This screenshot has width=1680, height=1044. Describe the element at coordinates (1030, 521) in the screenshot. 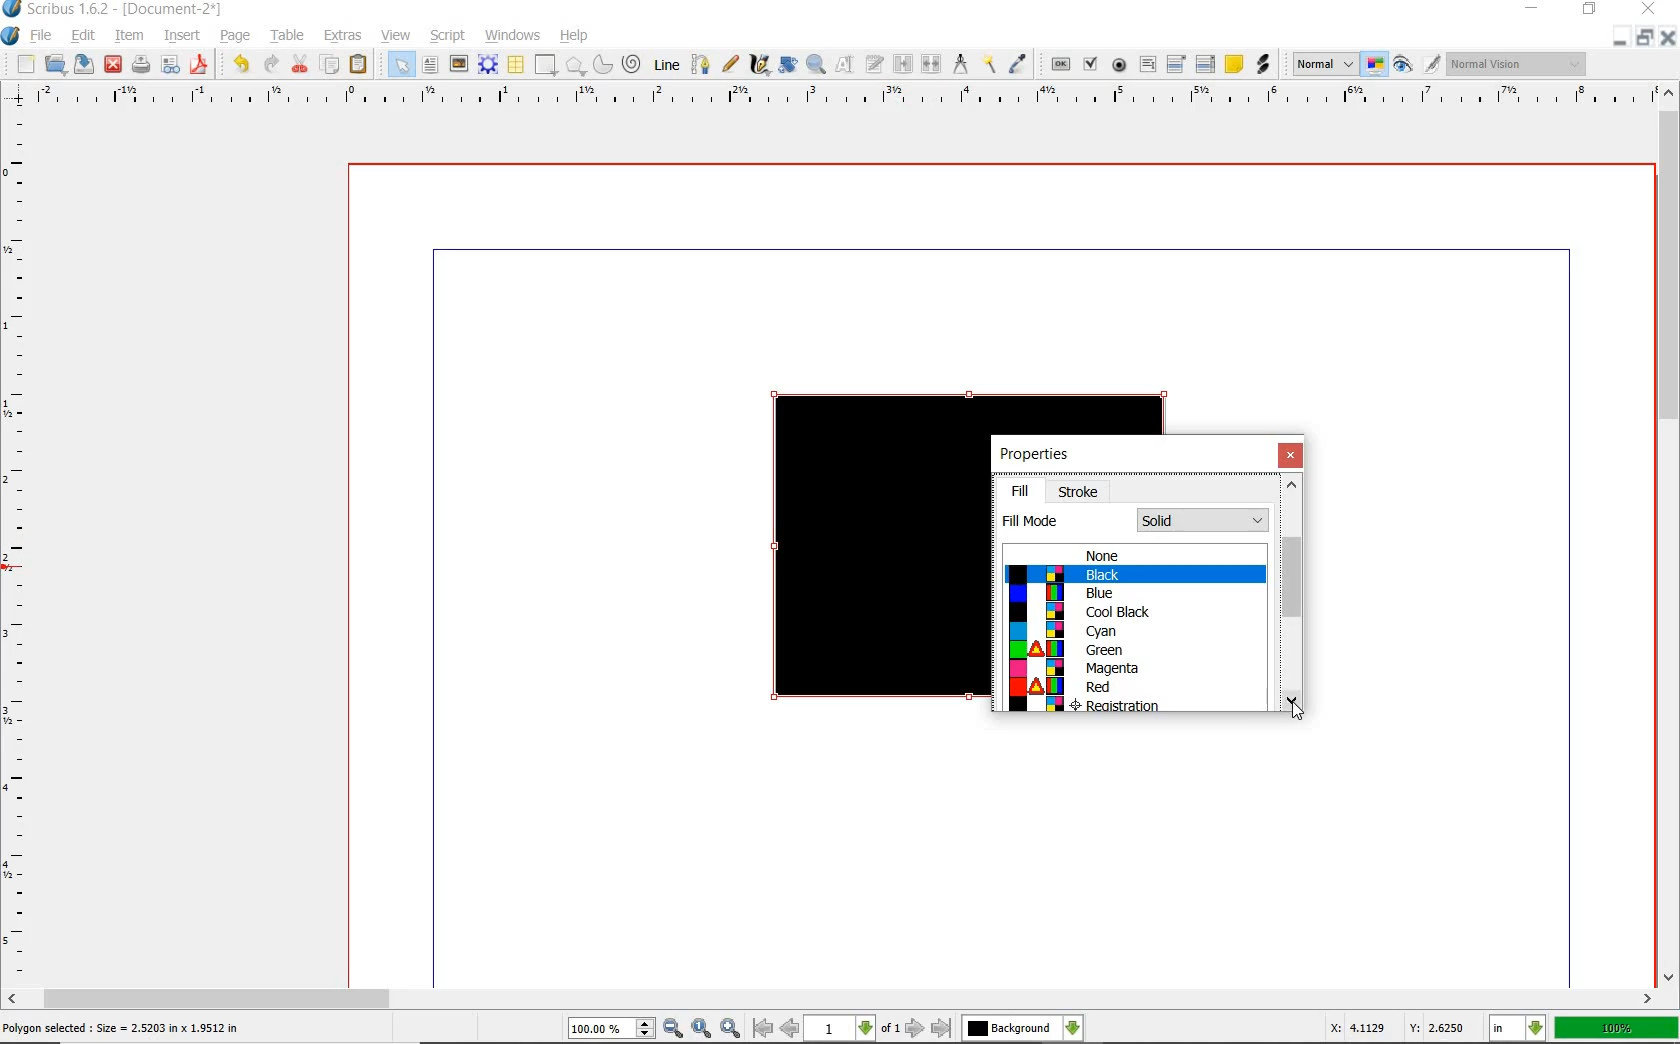

I see `fill mode` at that location.